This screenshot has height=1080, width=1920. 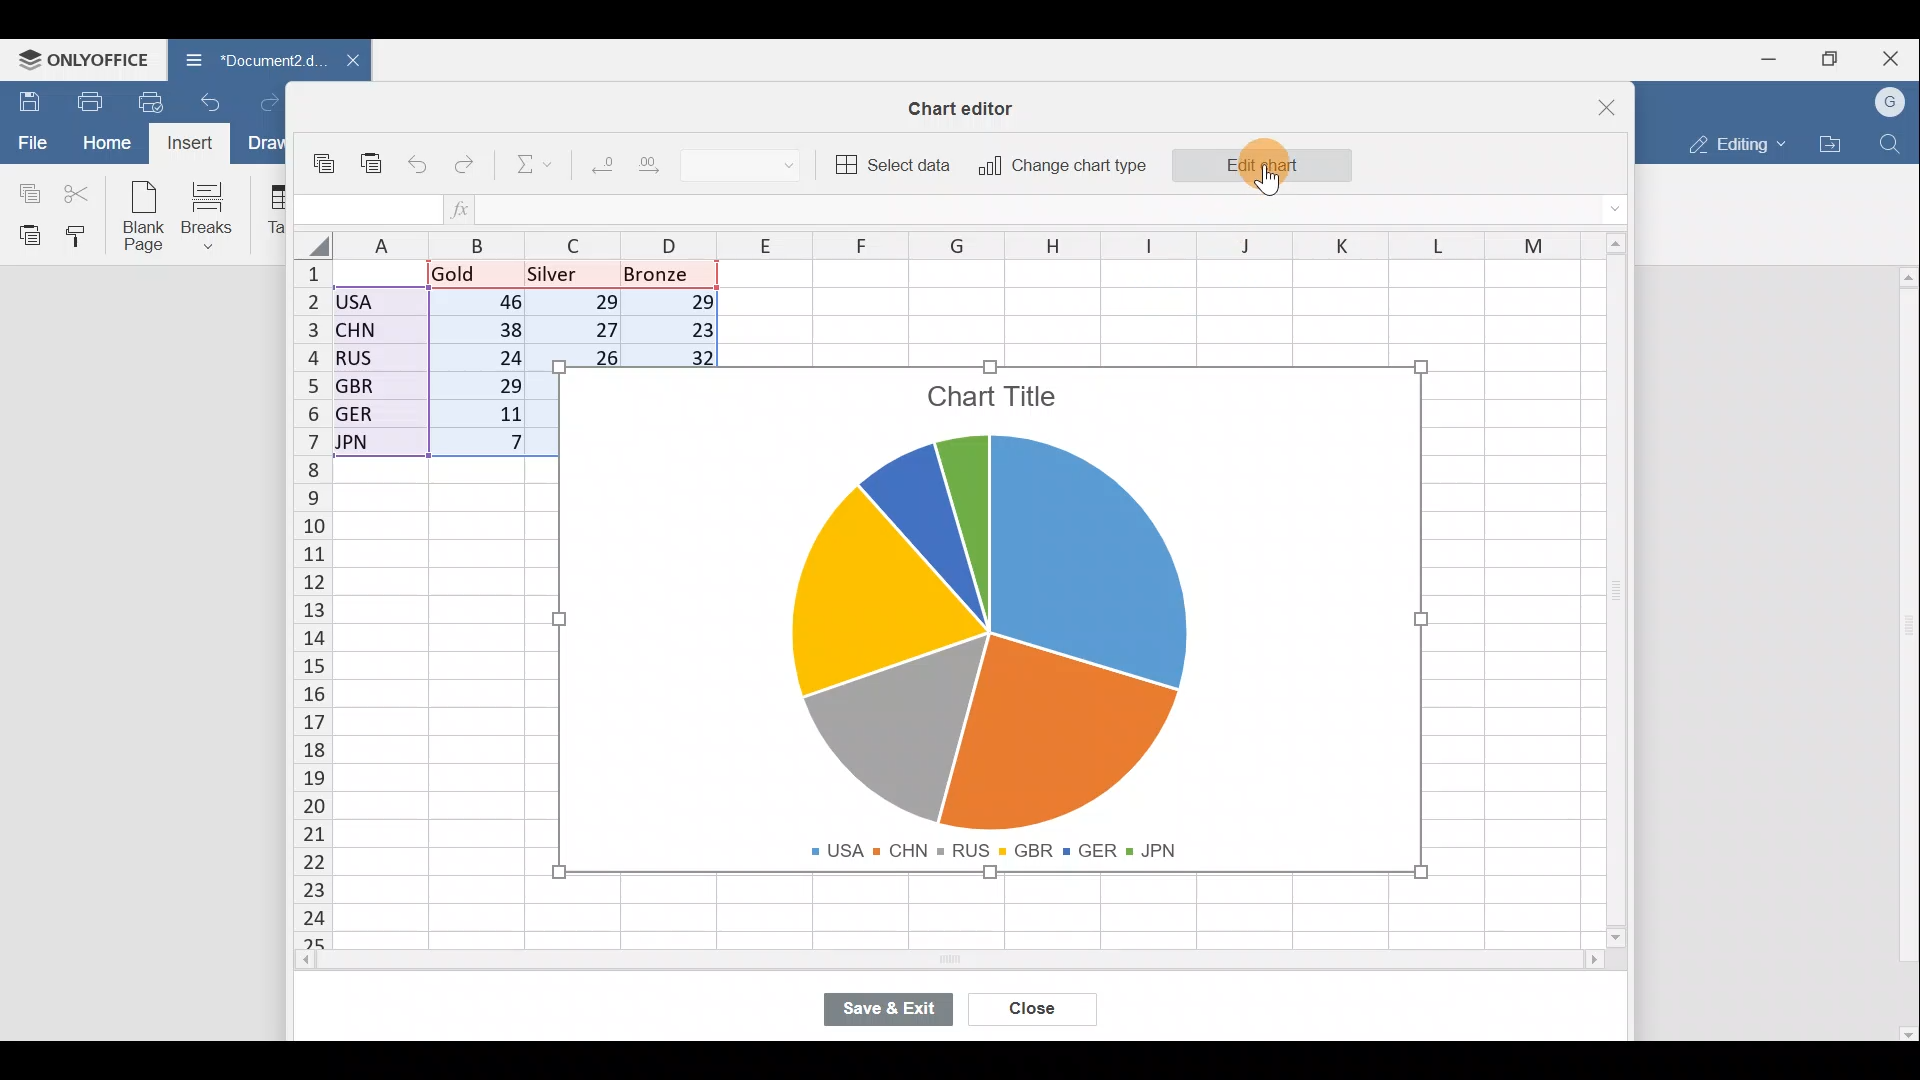 What do you see at coordinates (209, 214) in the screenshot?
I see `Breaks` at bounding box center [209, 214].